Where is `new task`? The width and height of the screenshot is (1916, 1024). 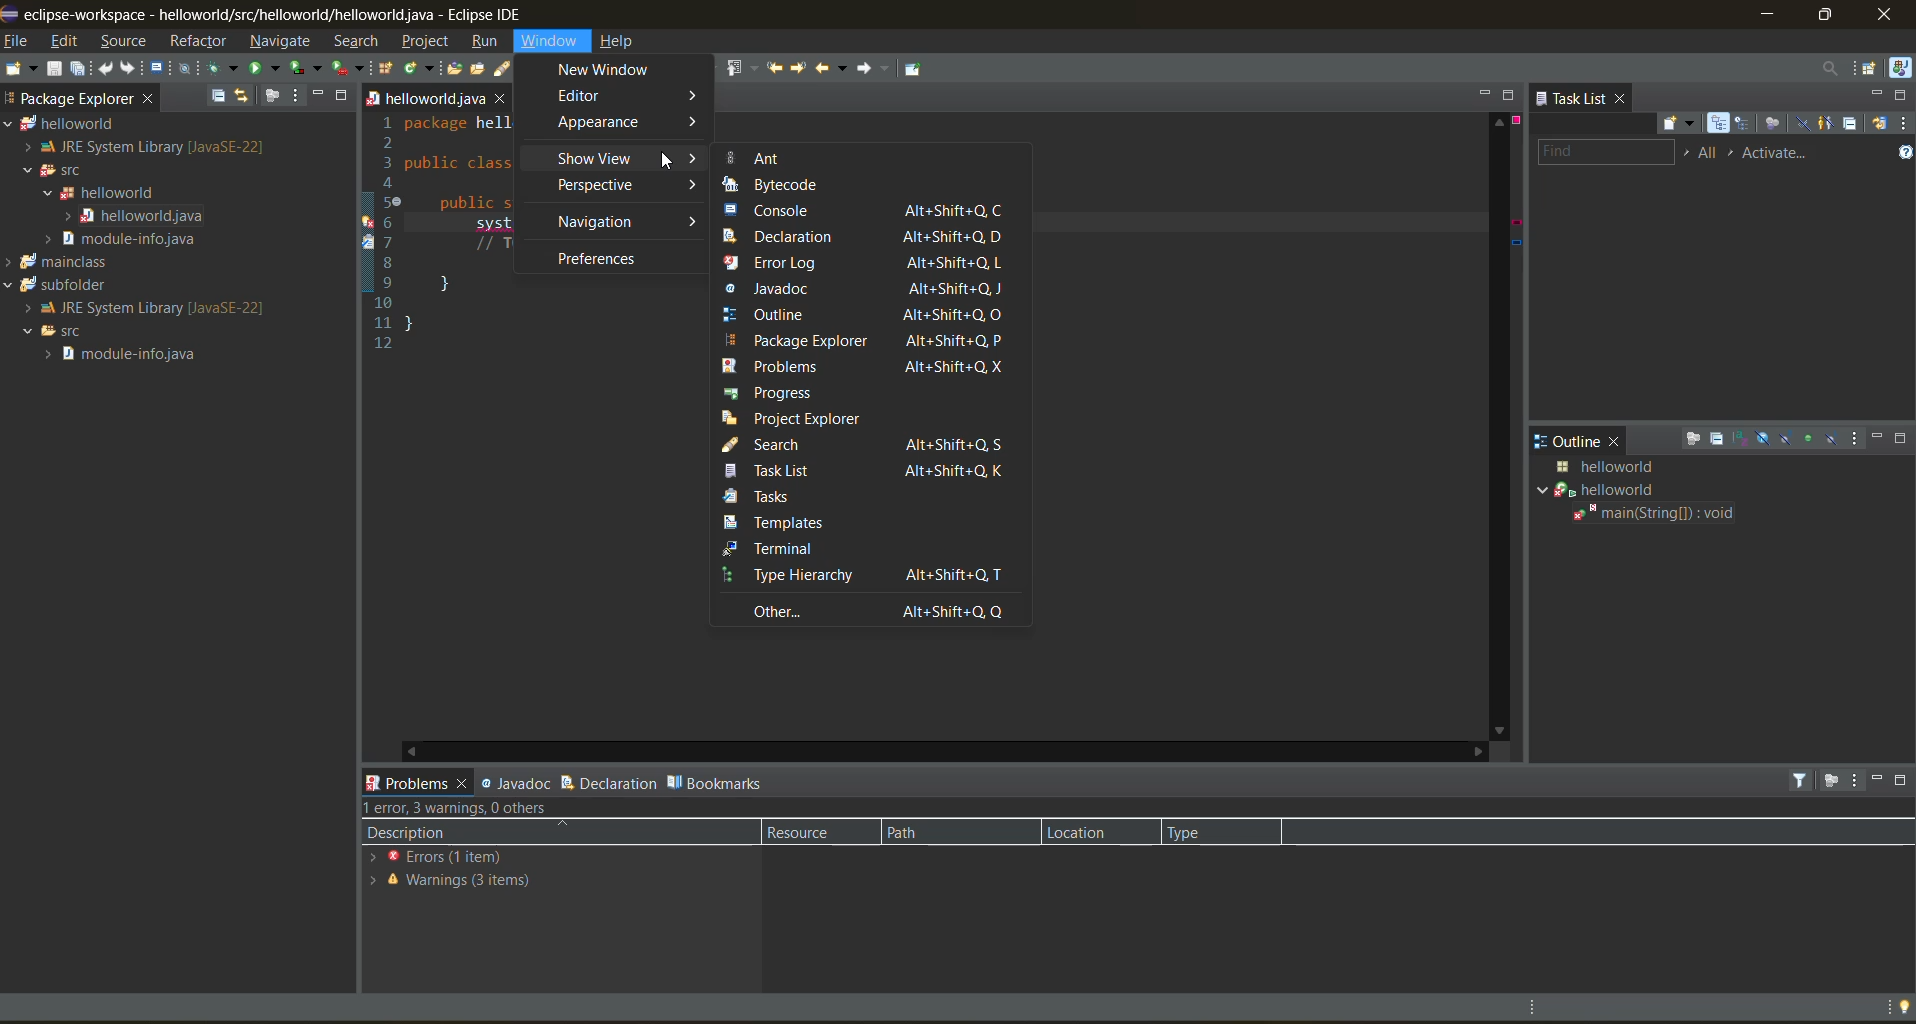 new task is located at coordinates (1682, 122).